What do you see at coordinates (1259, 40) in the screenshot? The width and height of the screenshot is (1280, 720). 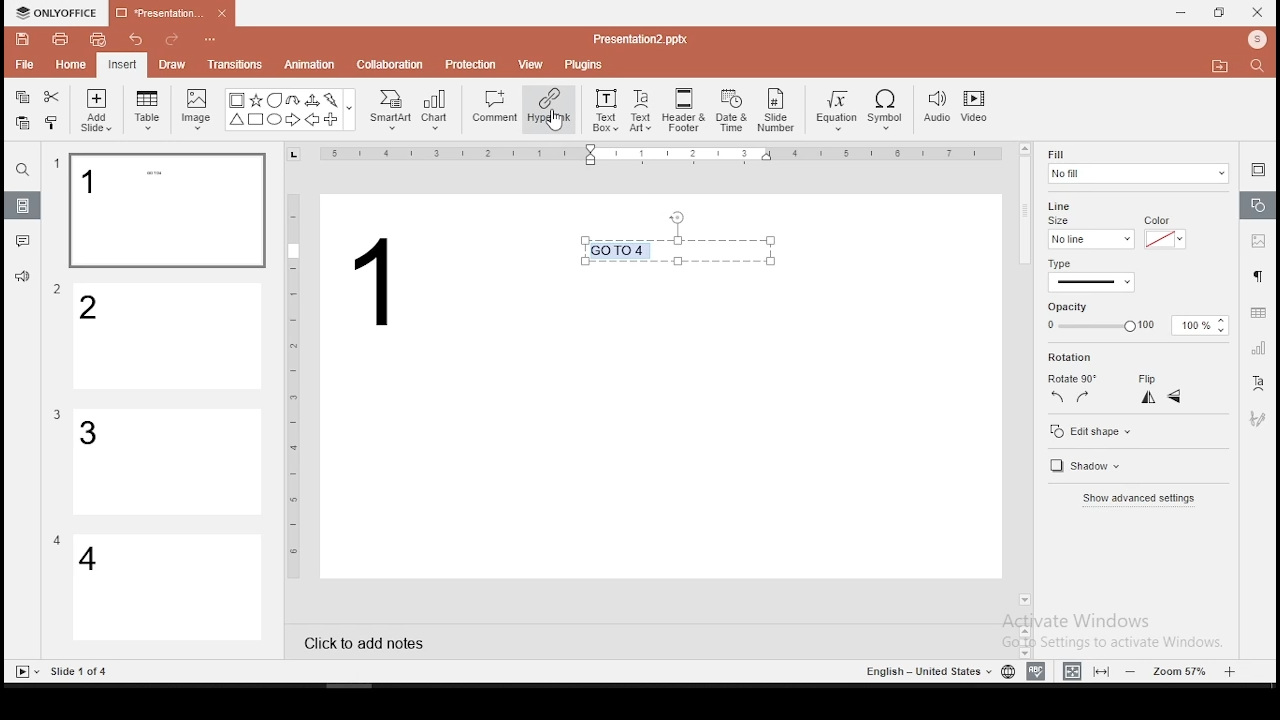 I see `Profile` at bounding box center [1259, 40].